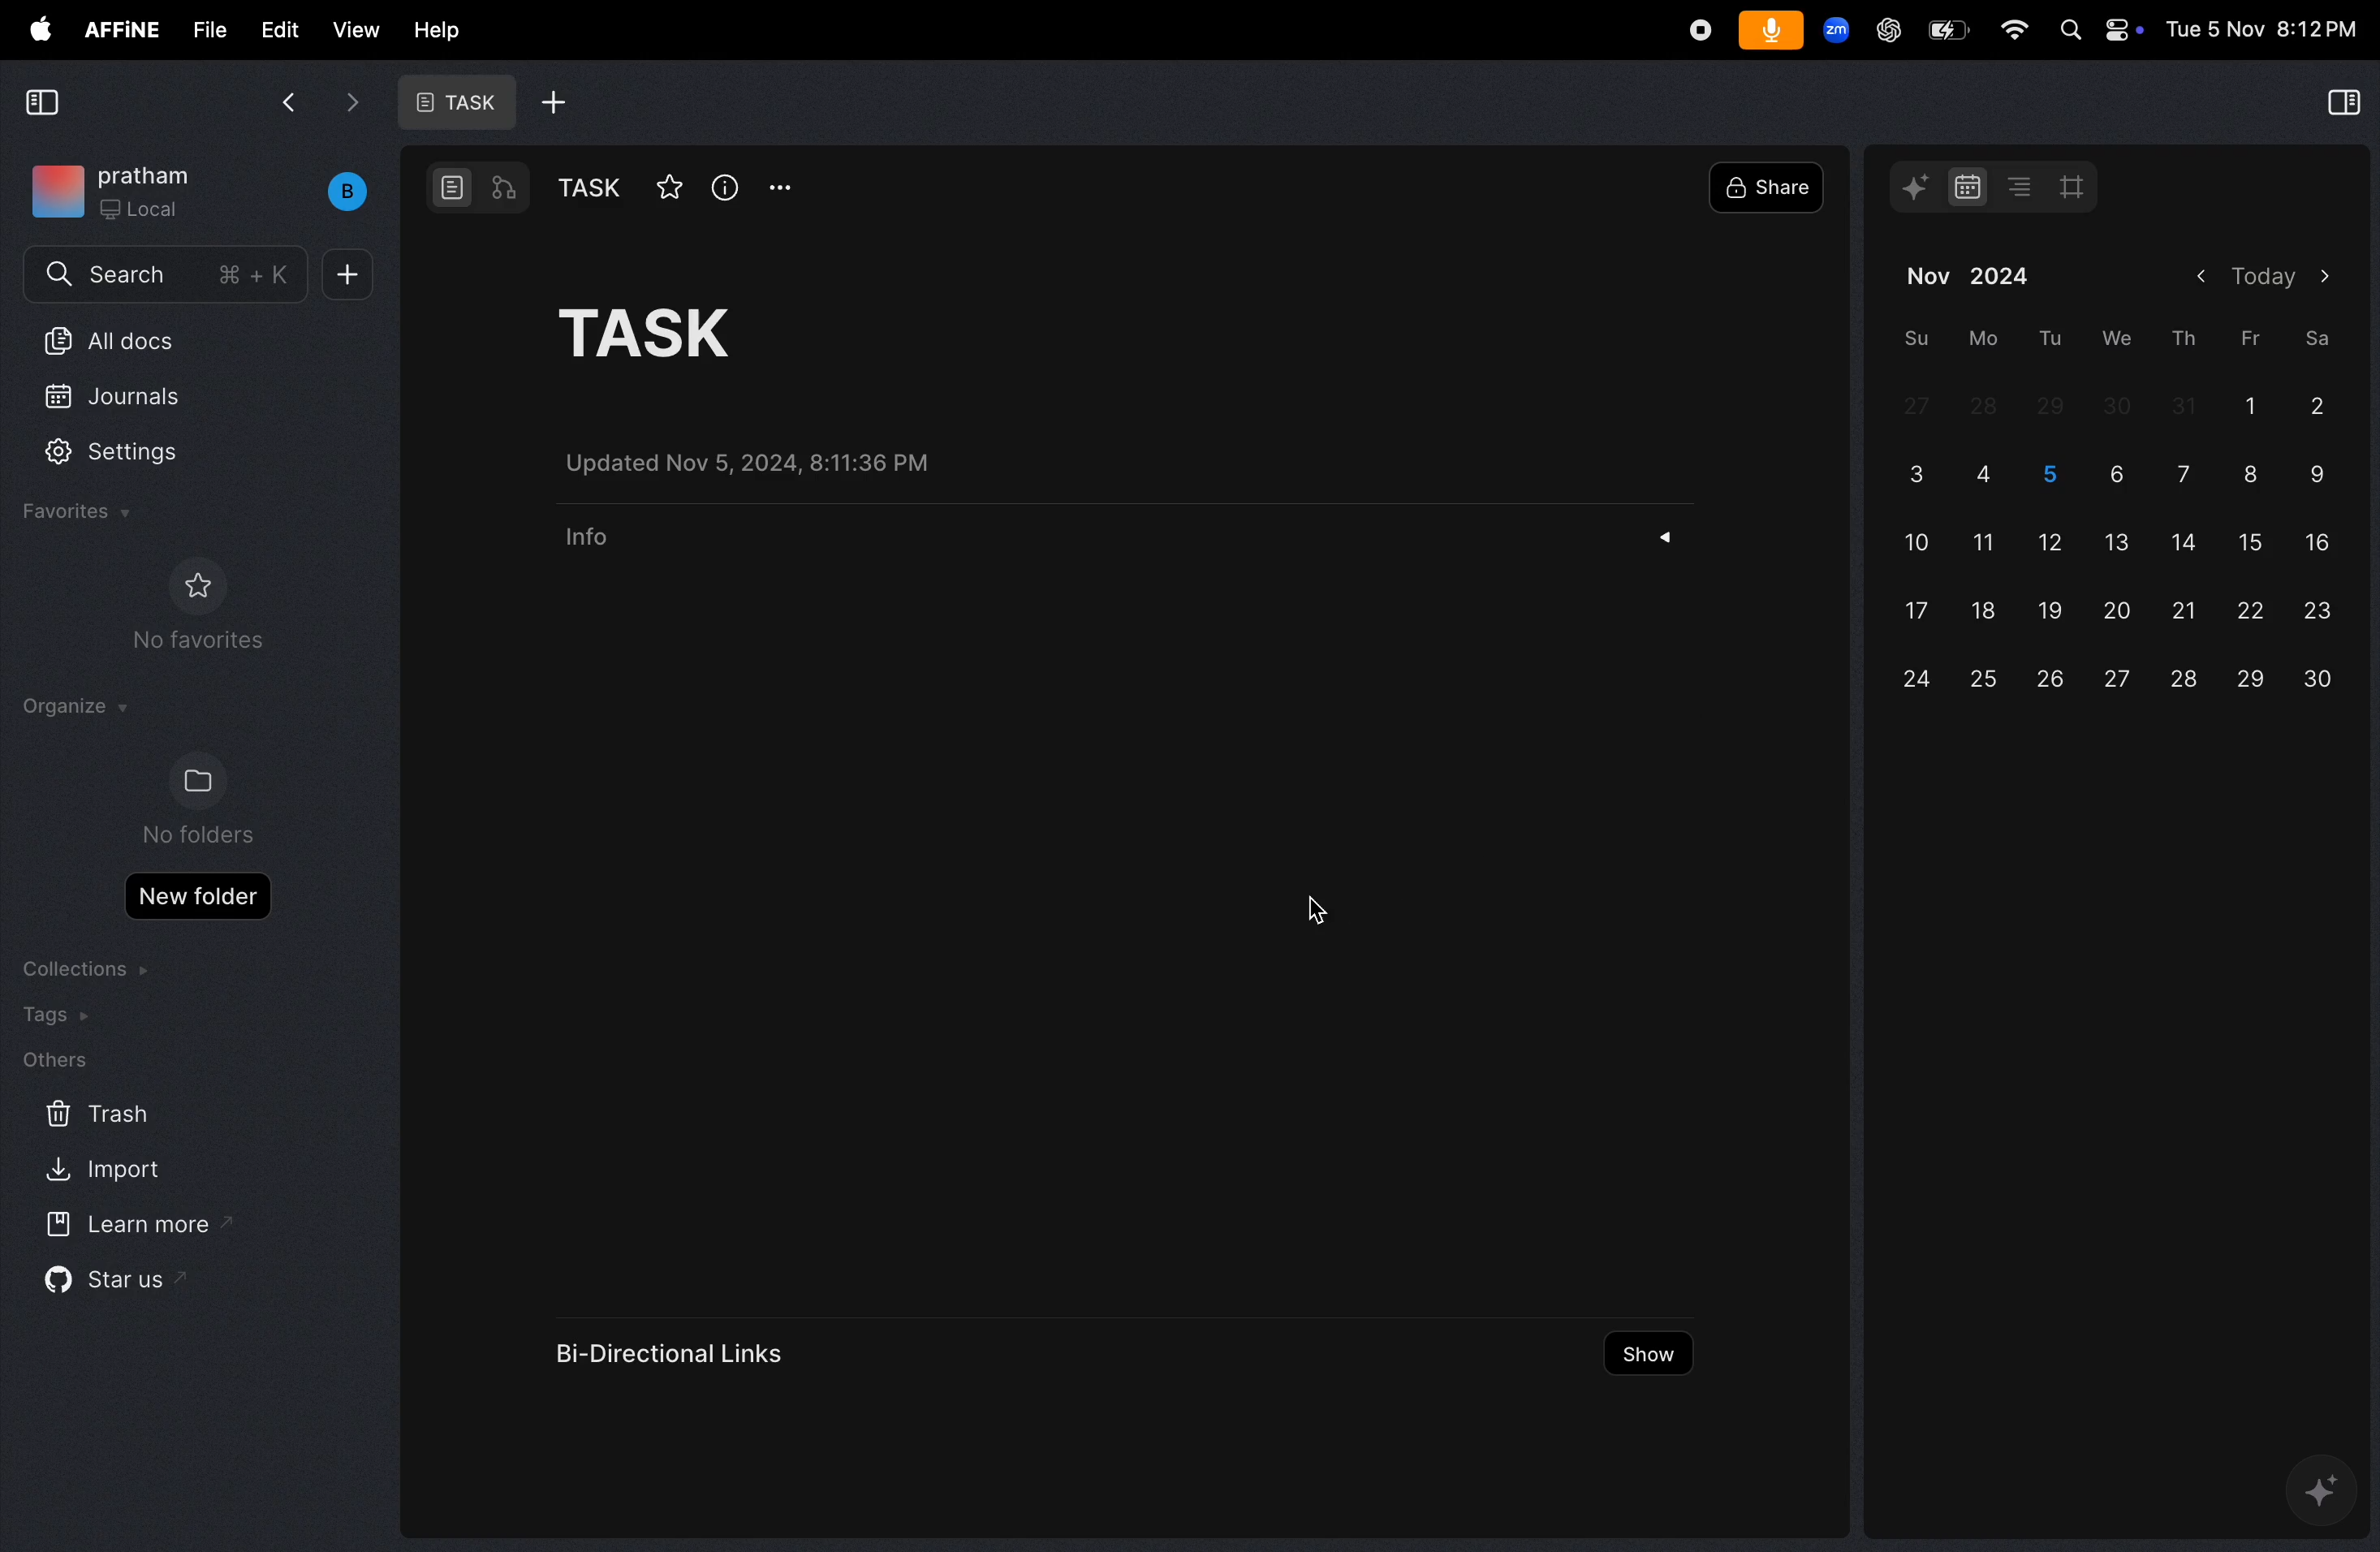 The image size is (2380, 1552). Describe the element at coordinates (2015, 186) in the screenshot. I see `list` at that location.